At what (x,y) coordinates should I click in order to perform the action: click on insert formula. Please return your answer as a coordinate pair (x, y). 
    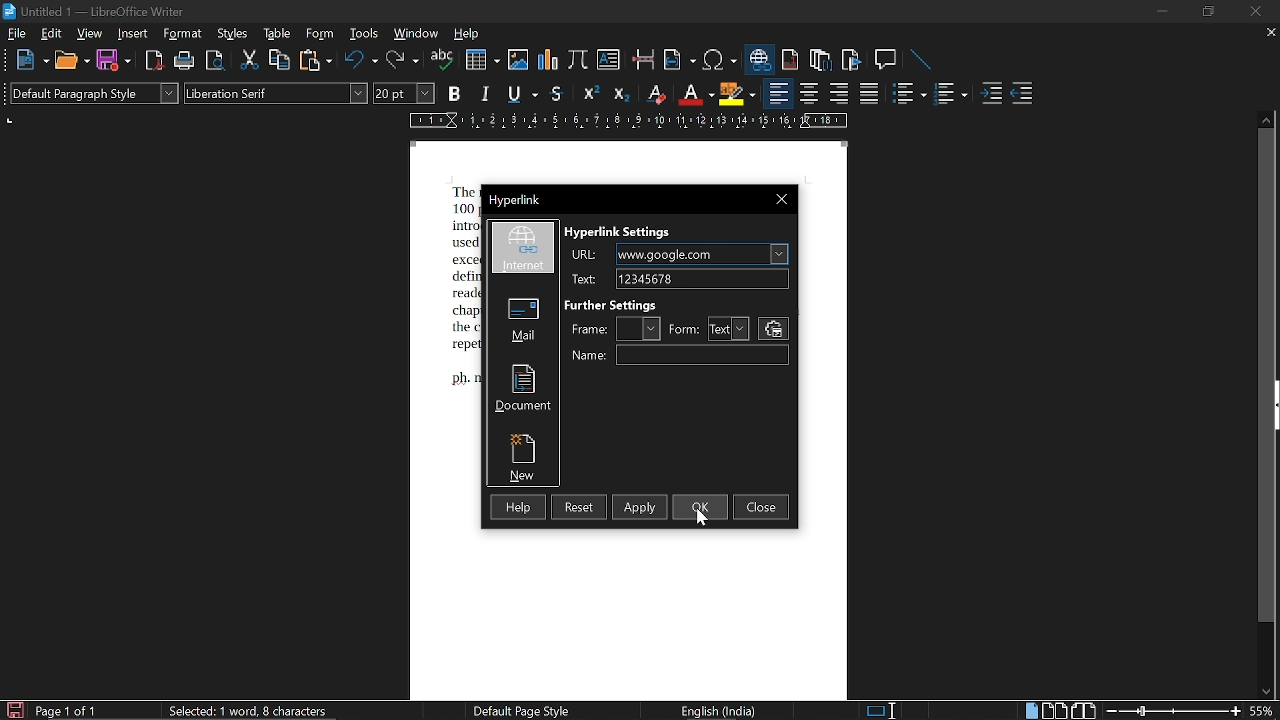
    Looking at the image, I should click on (578, 59).